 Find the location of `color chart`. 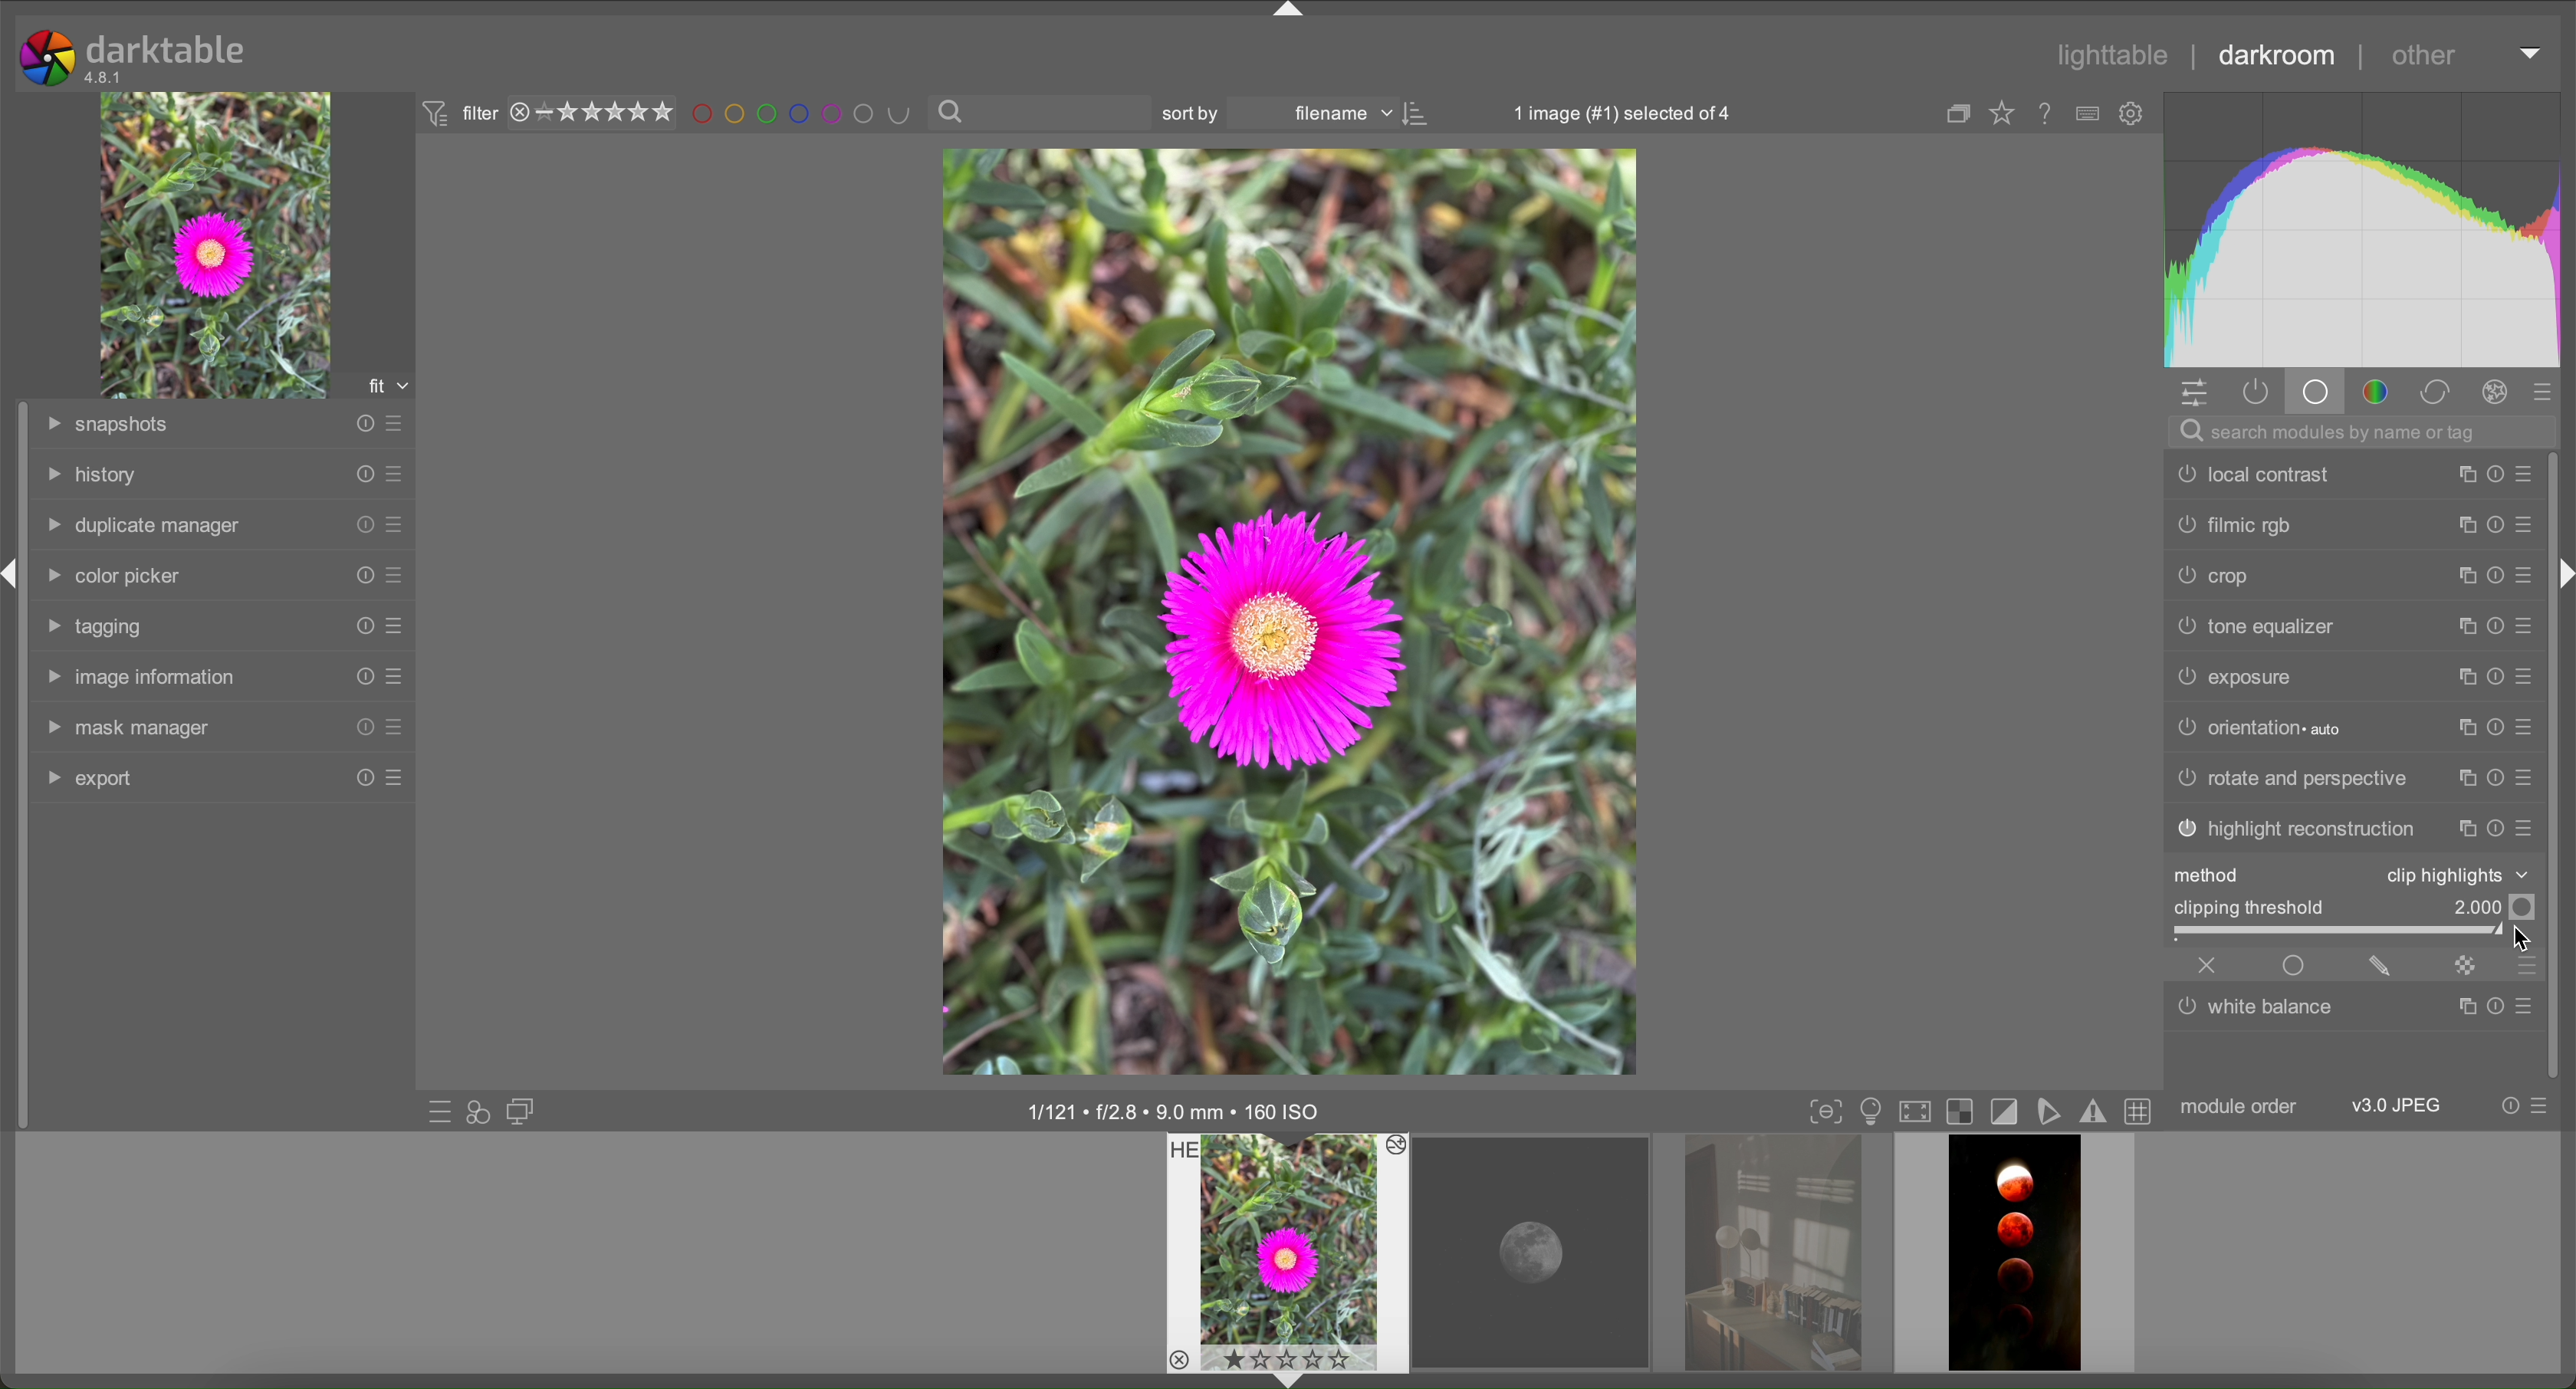

color chart is located at coordinates (2365, 227).